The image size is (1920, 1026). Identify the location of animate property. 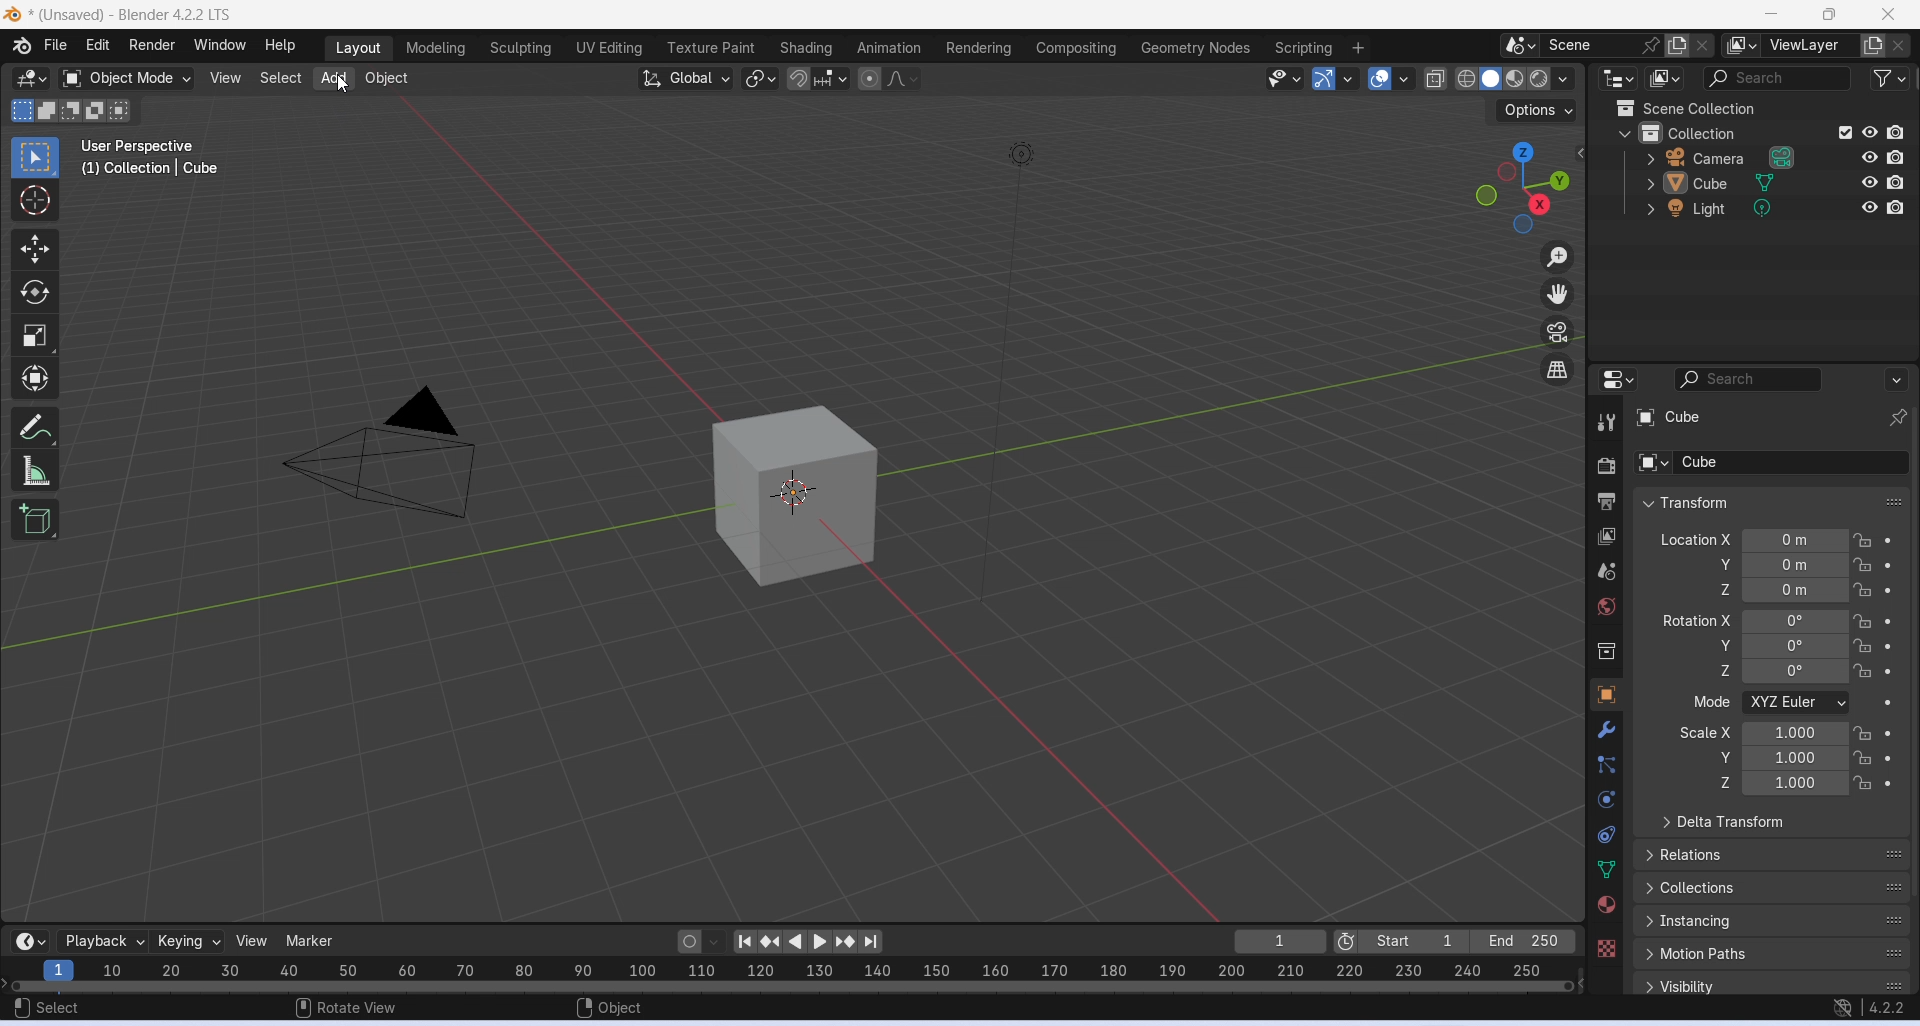
(1889, 758).